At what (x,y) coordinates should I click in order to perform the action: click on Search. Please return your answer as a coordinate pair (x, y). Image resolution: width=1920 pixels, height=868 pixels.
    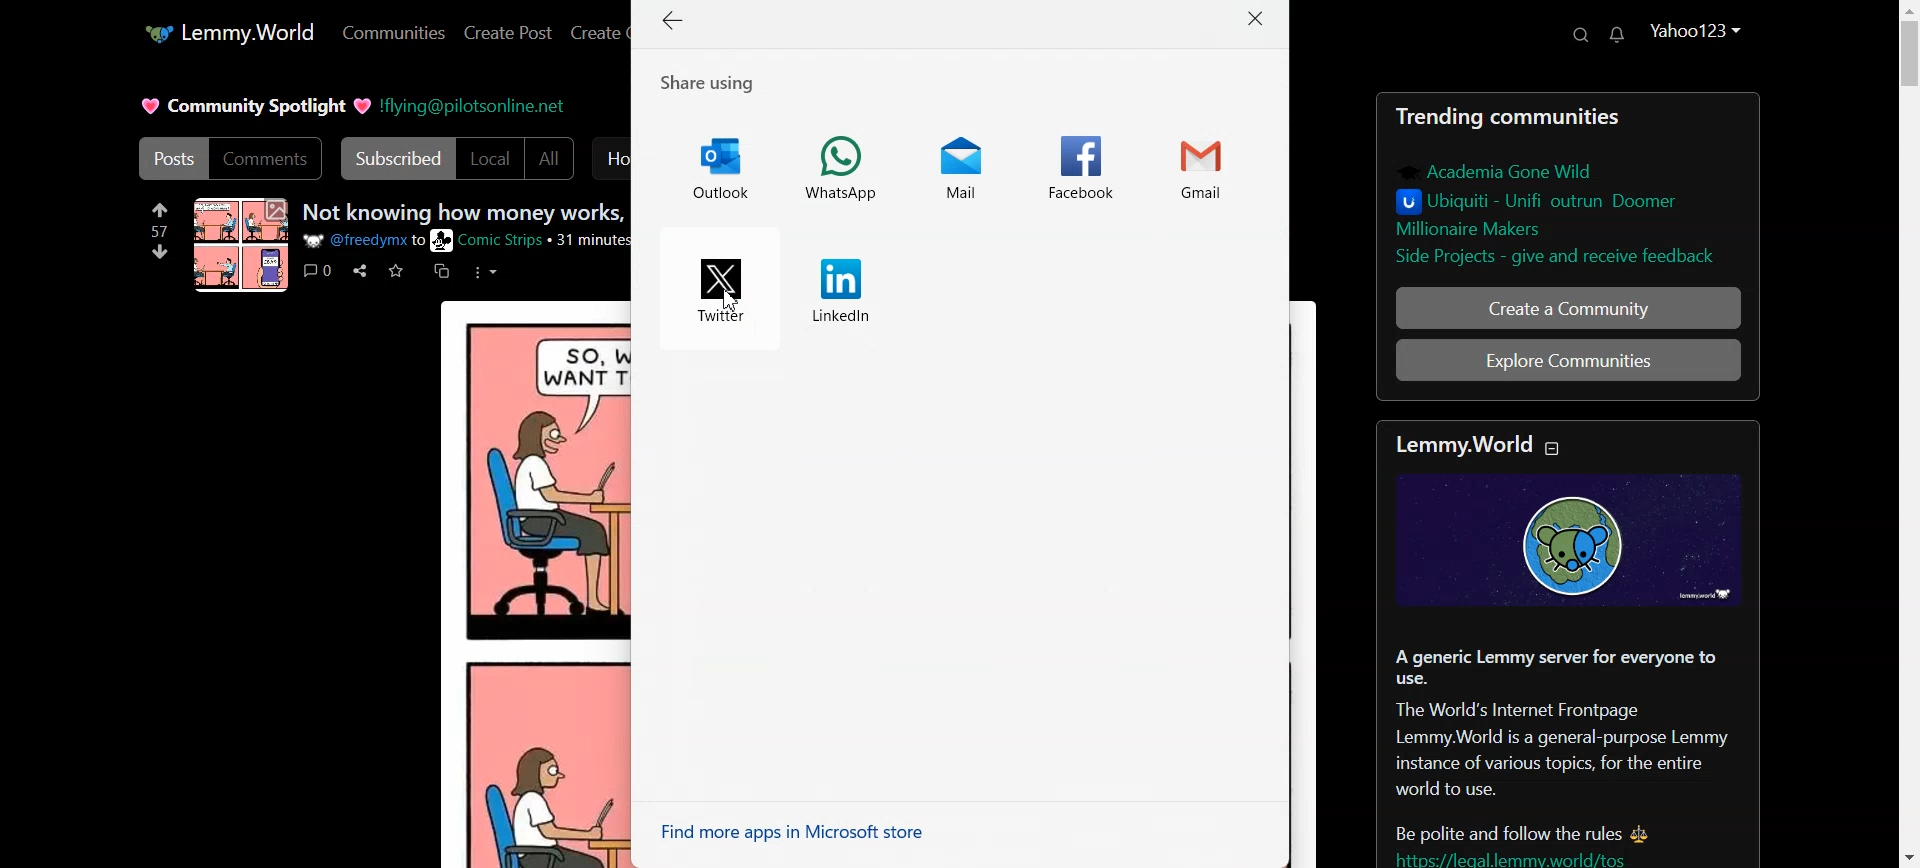
    Looking at the image, I should click on (1580, 35).